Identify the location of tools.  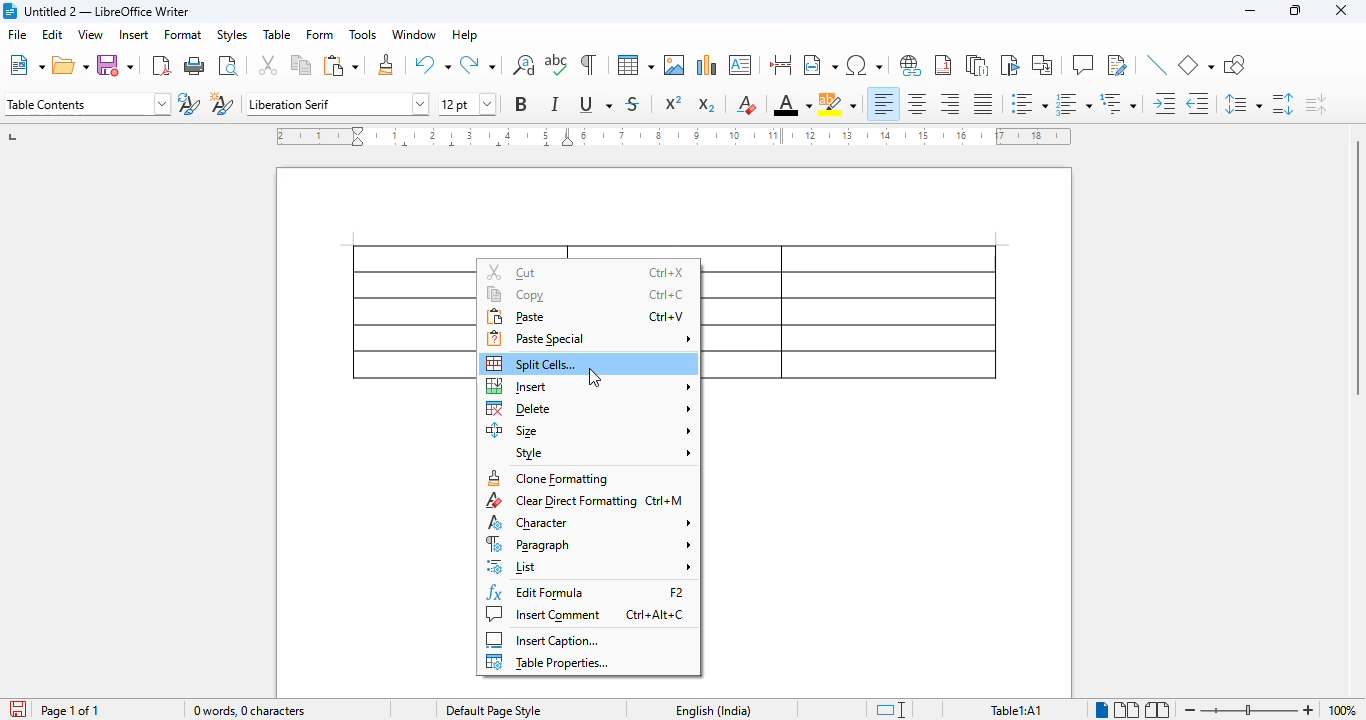
(363, 34).